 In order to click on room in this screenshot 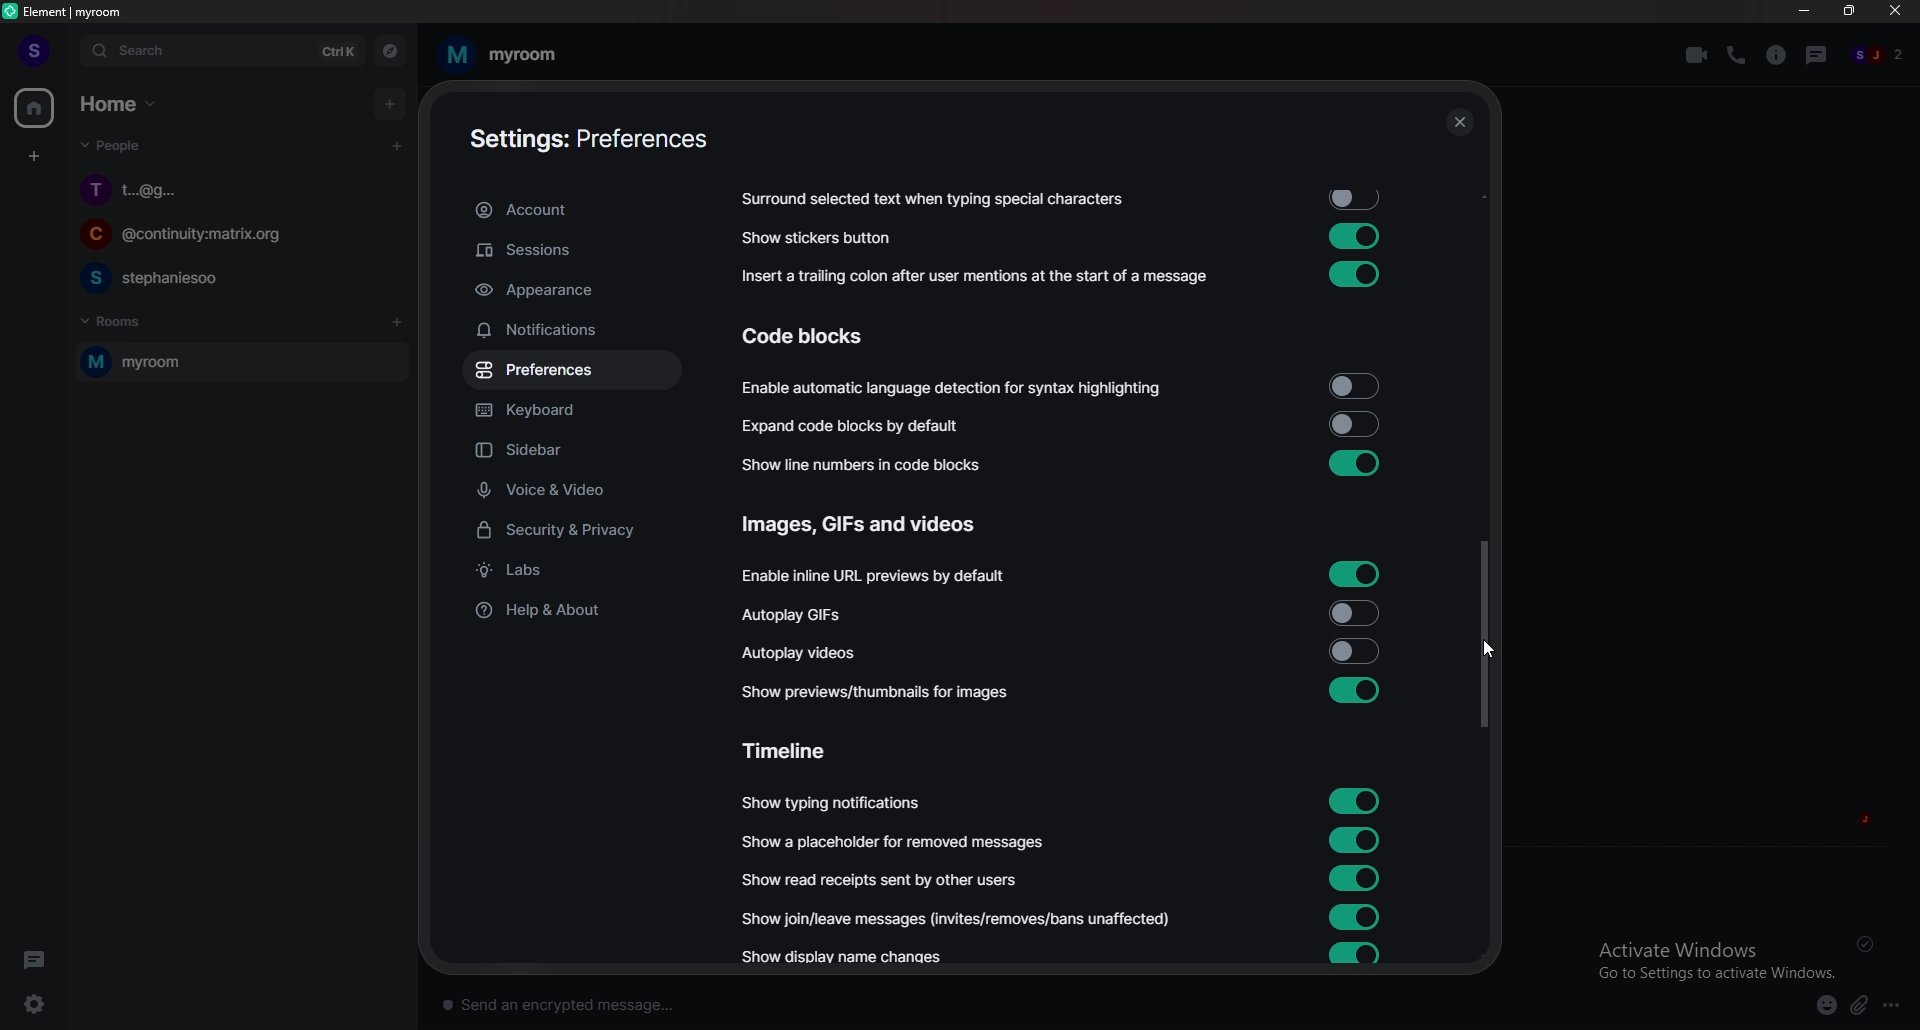, I will do `click(499, 55)`.